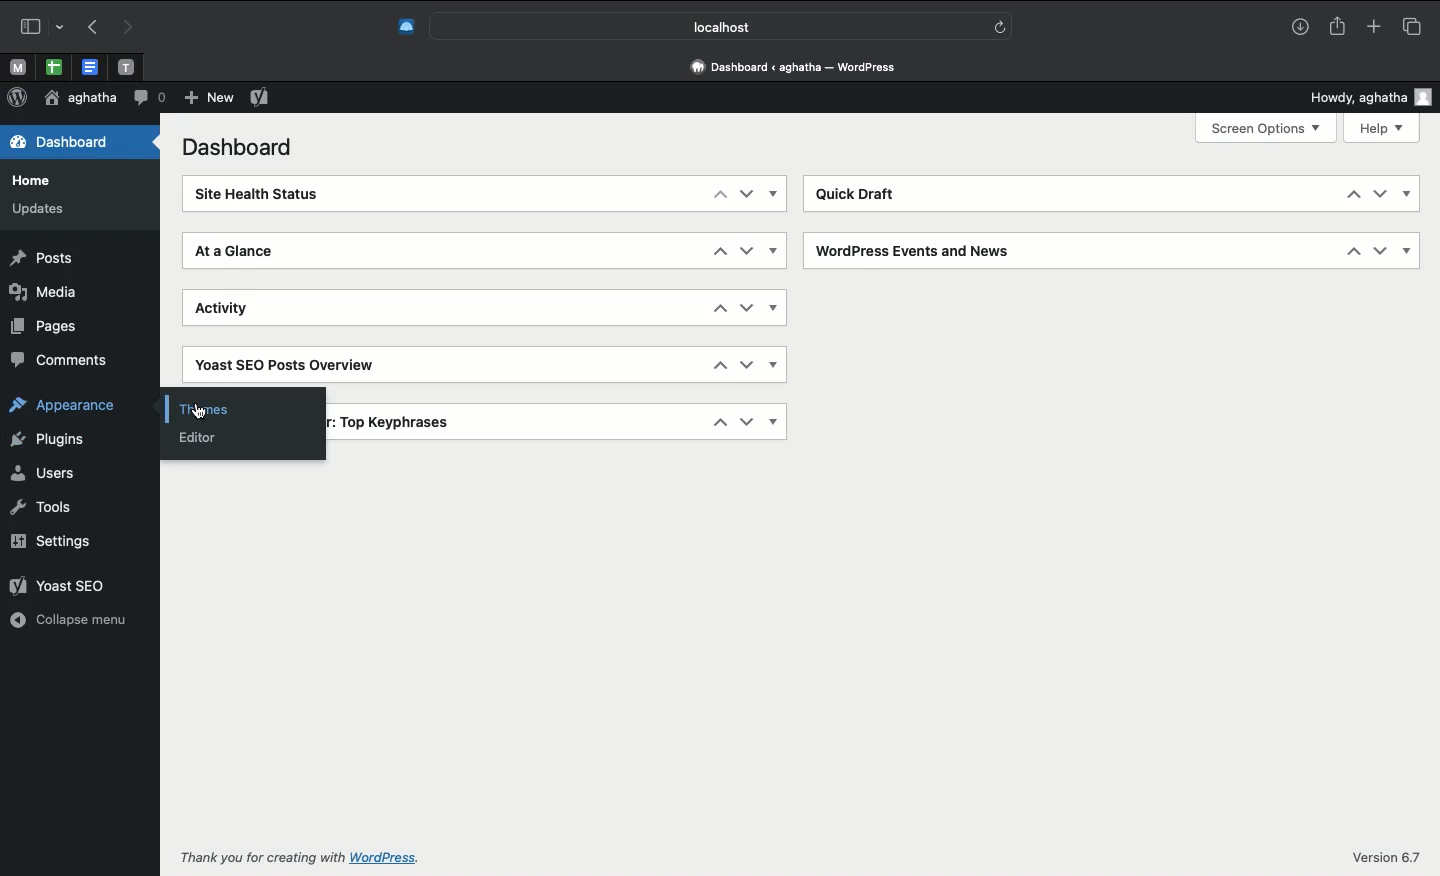 Image resolution: width=1440 pixels, height=876 pixels. I want to click on Show, so click(775, 194).